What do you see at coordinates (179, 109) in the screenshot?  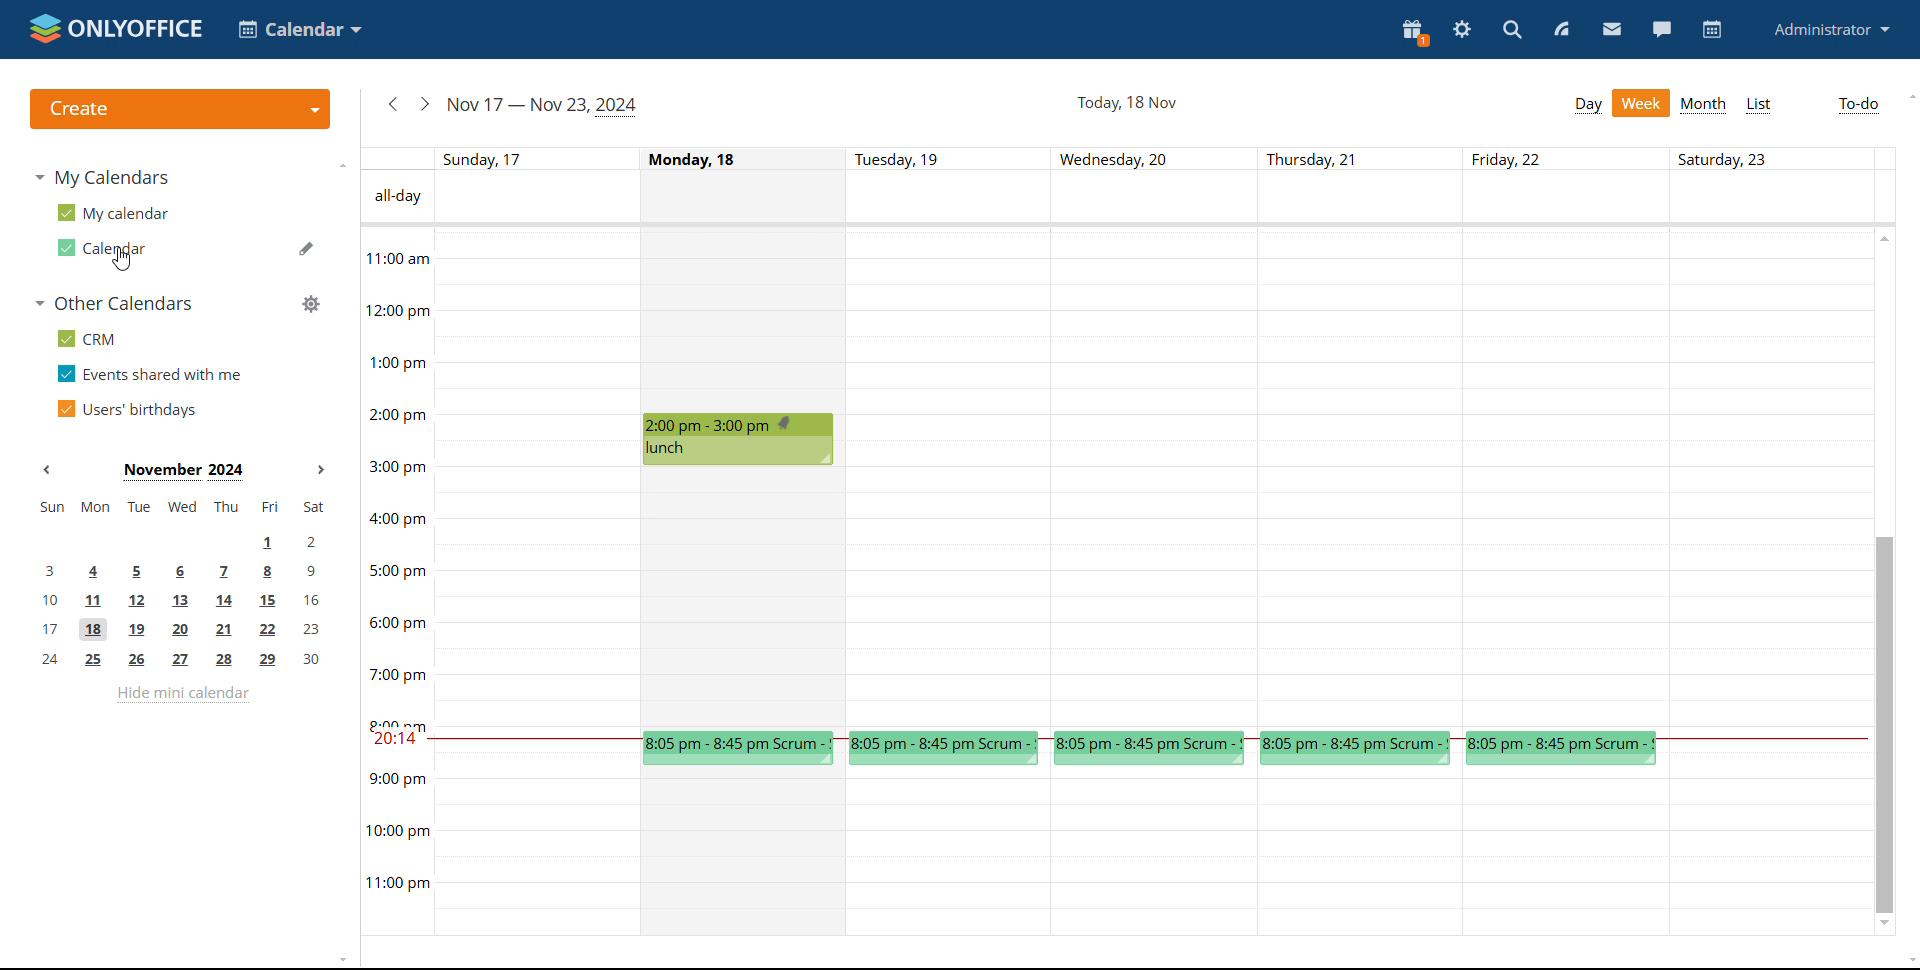 I see `create` at bounding box center [179, 109].